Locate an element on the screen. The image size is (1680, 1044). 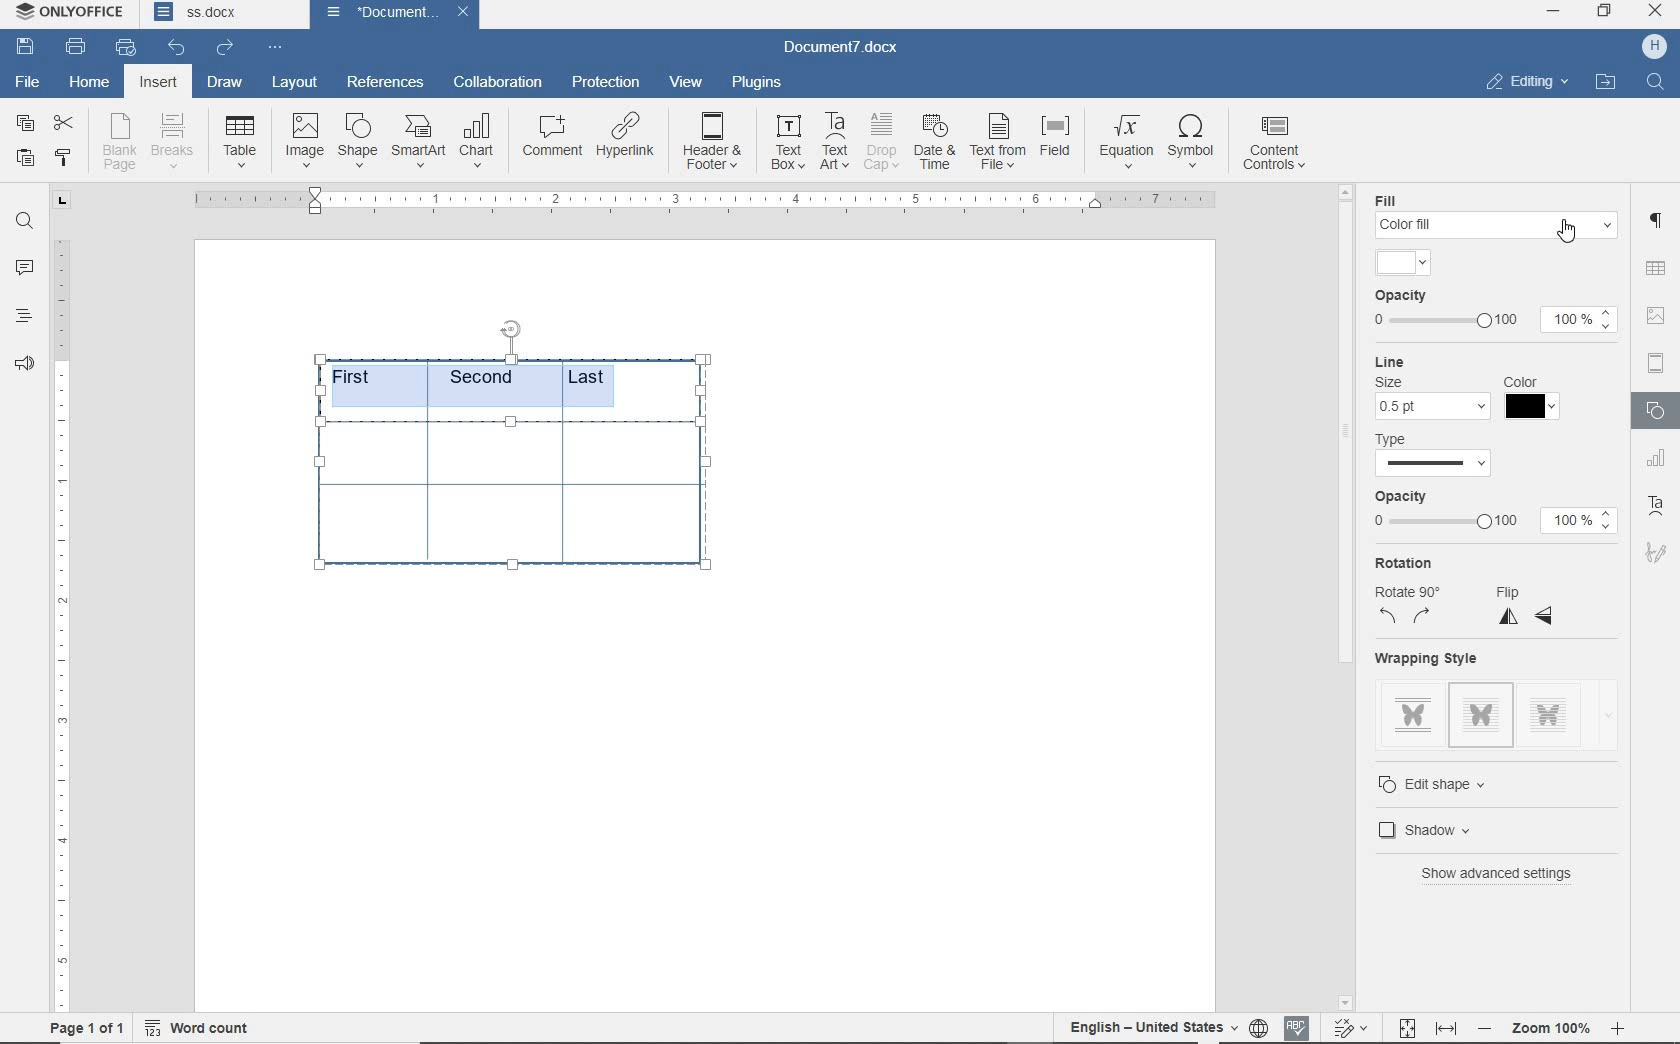
OPEN FILE LOCATION is located at coordinates (1607, 82).